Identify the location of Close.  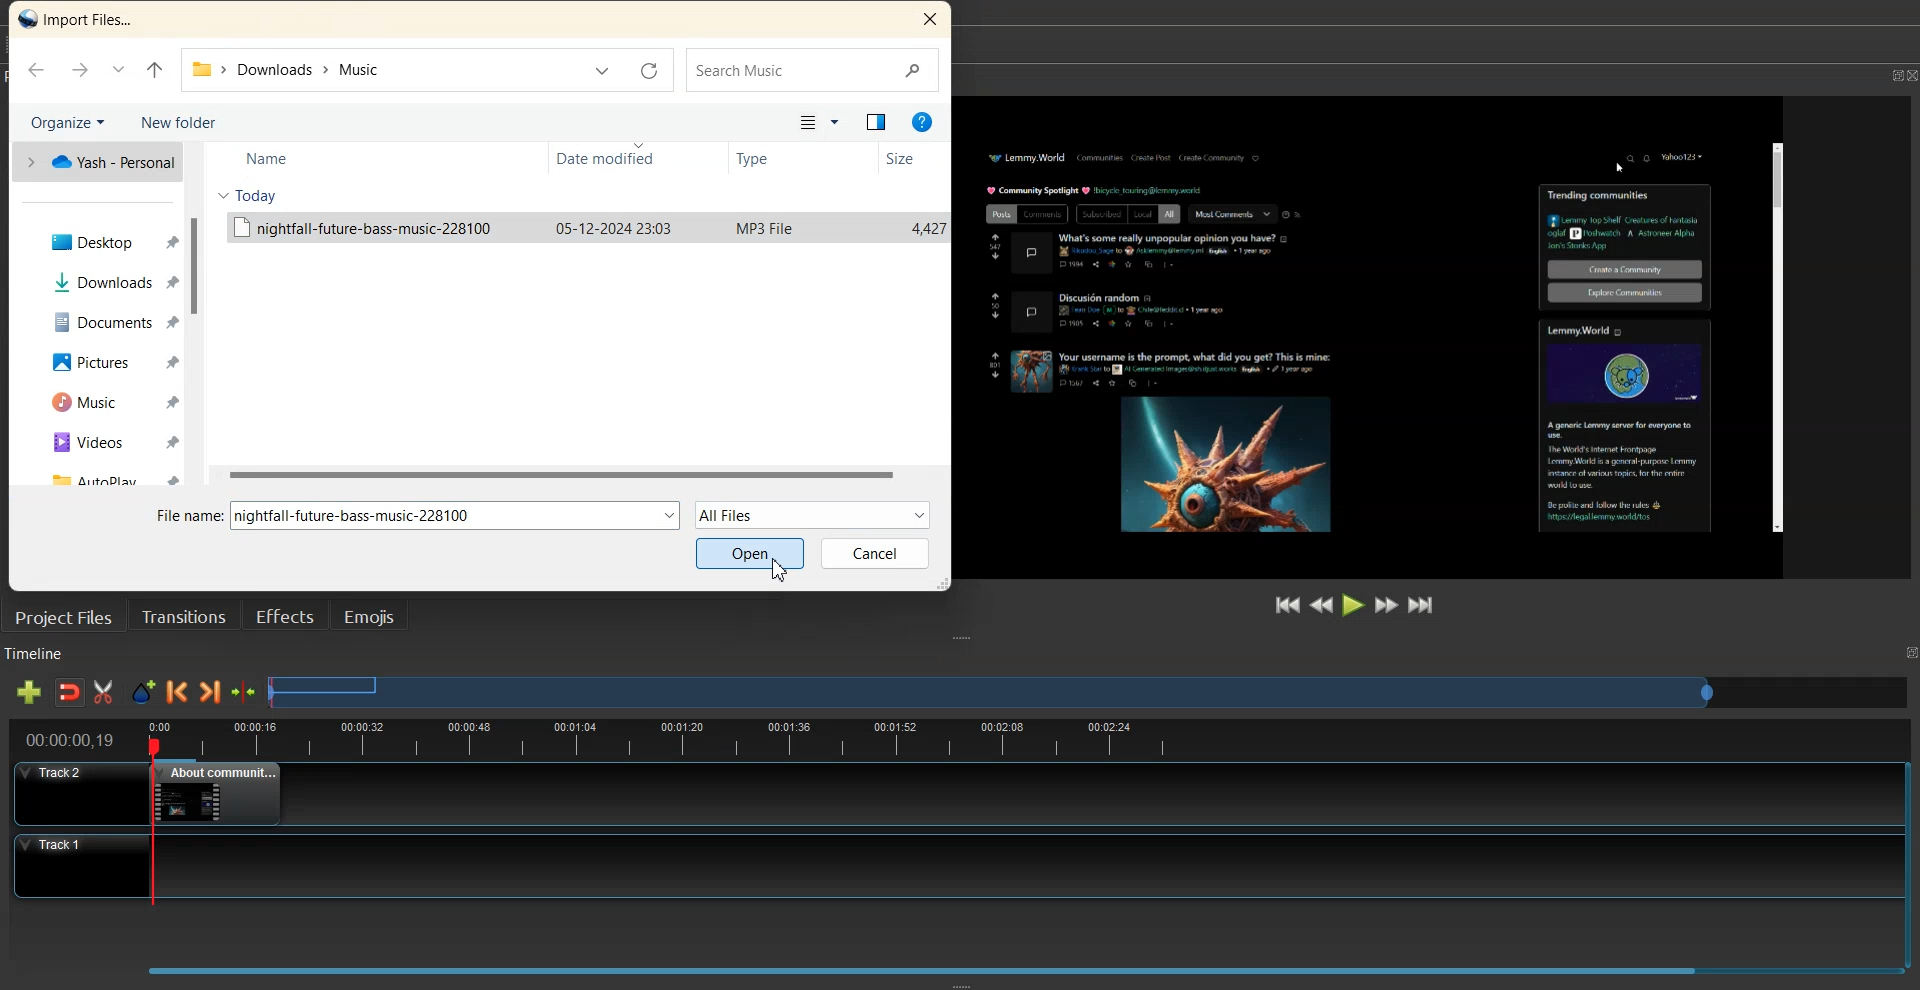
(929, 20).